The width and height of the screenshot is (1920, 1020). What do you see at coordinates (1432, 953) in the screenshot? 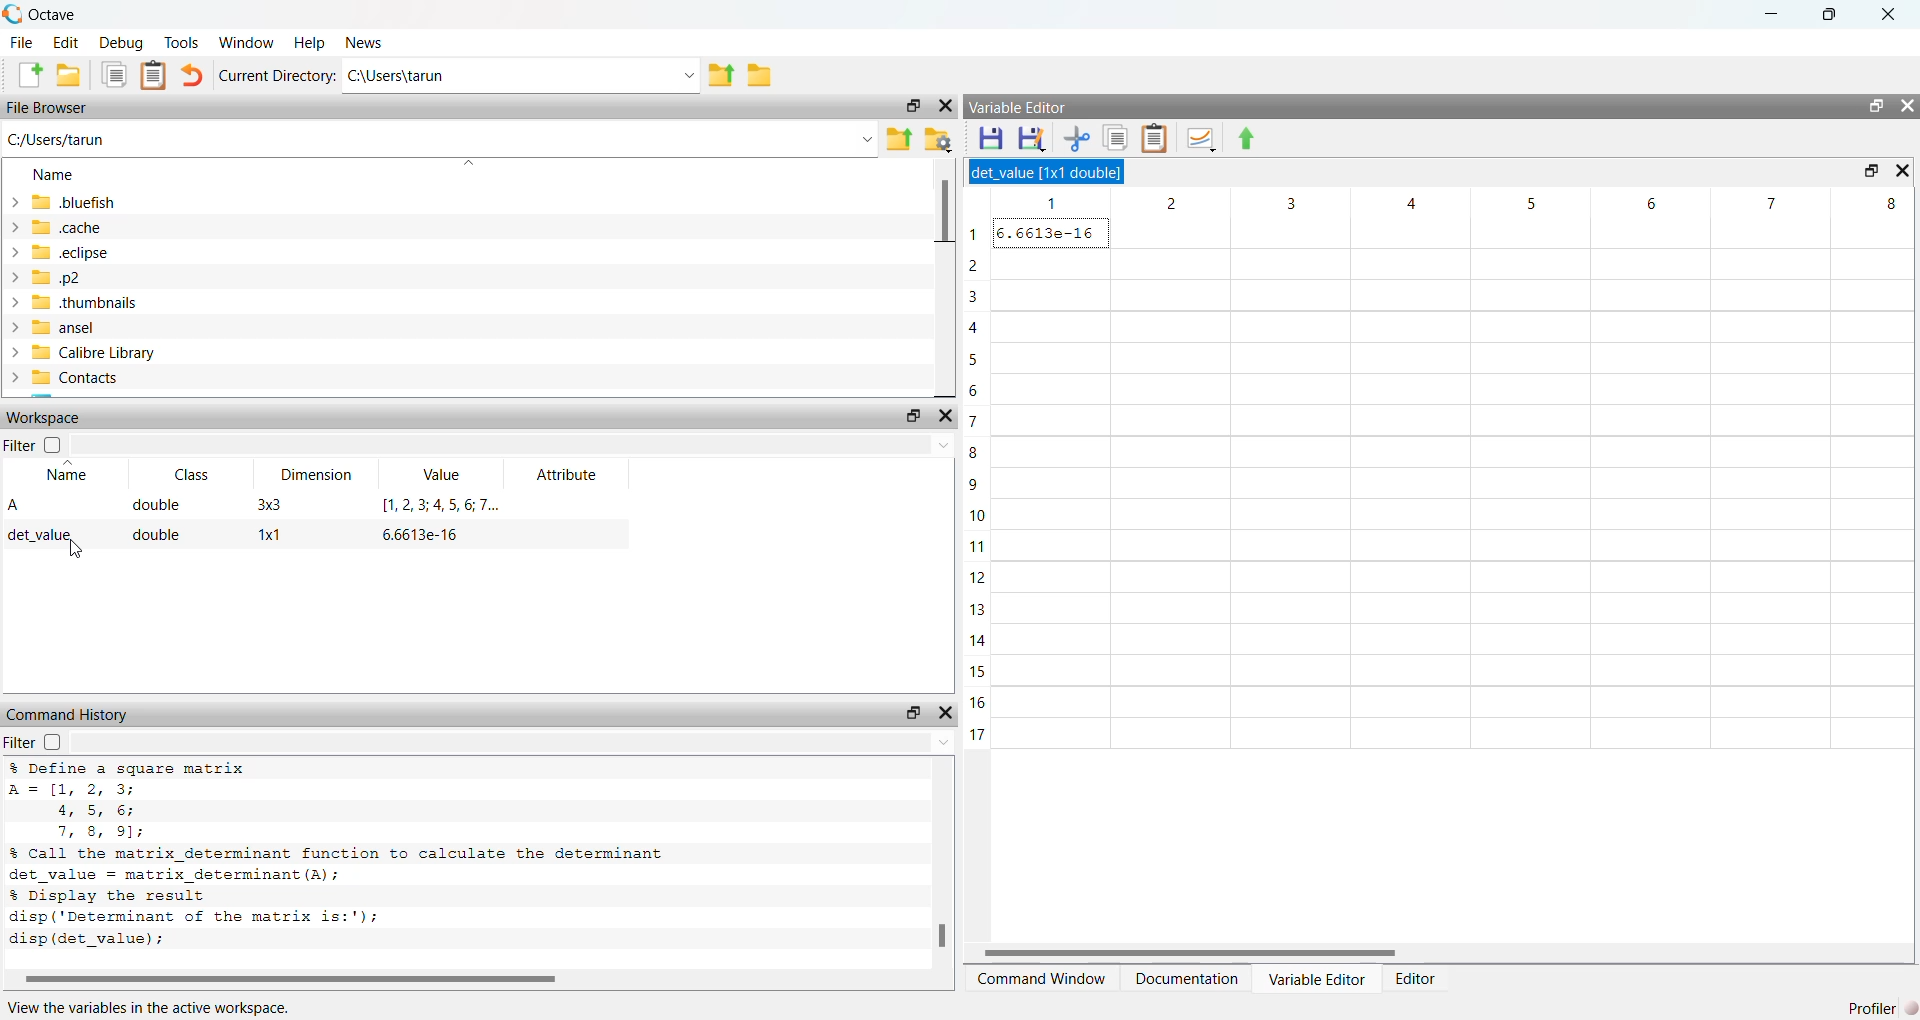
I see `scrollbar` at bounding box center [1432, 953].